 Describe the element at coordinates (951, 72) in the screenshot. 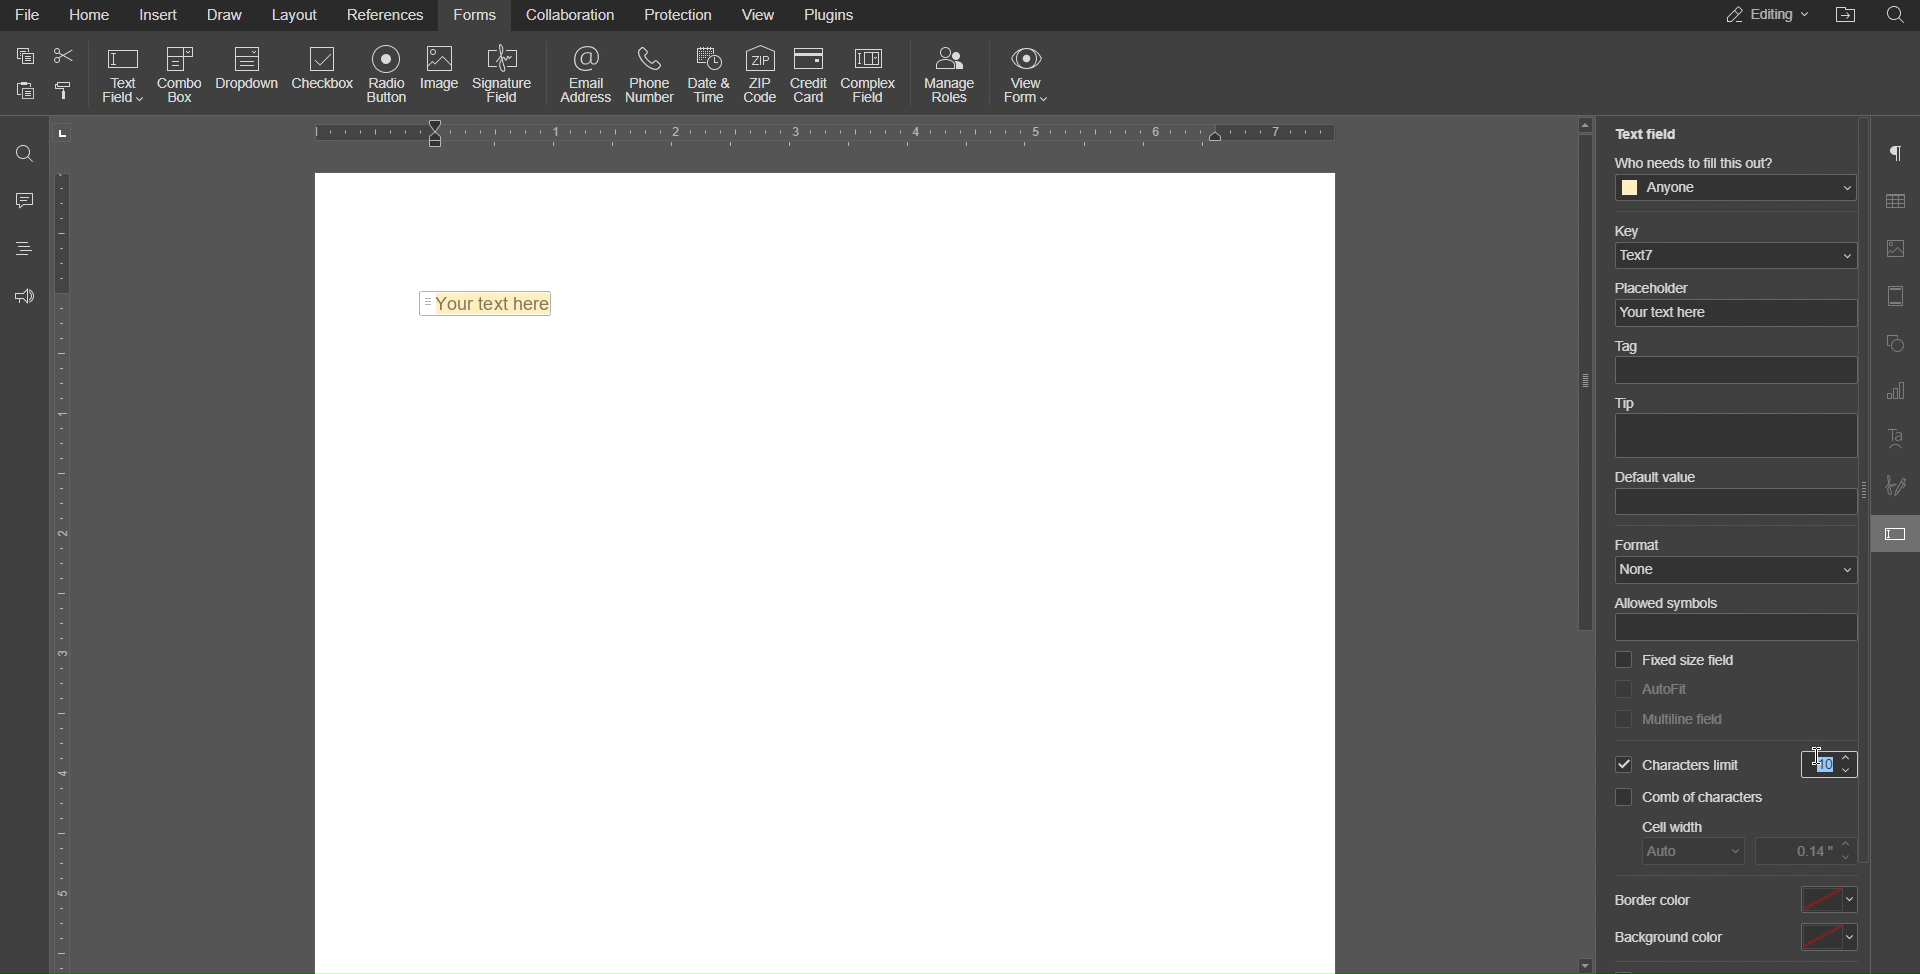

I see `Manage Rules` at that location.